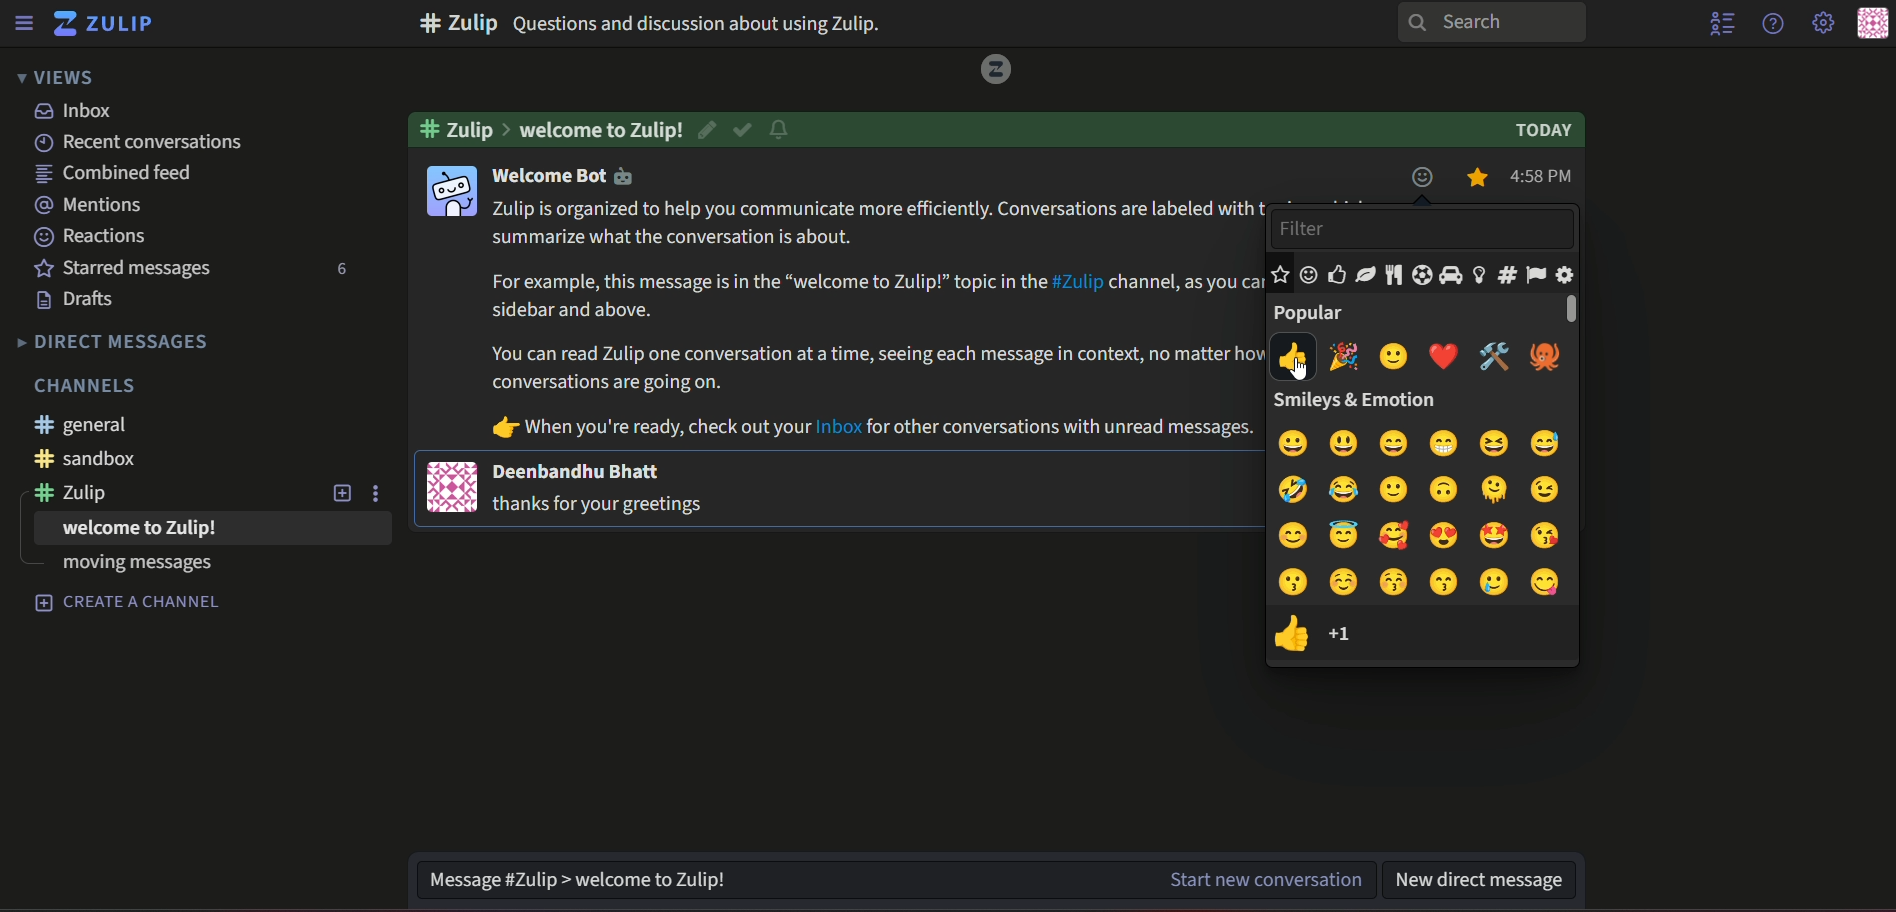 This screenshot has width=1896, height=912. What do you see at coordinates (128, 603) in the screenshot?
I see `Create a channel` at bounding box center [128, 603].